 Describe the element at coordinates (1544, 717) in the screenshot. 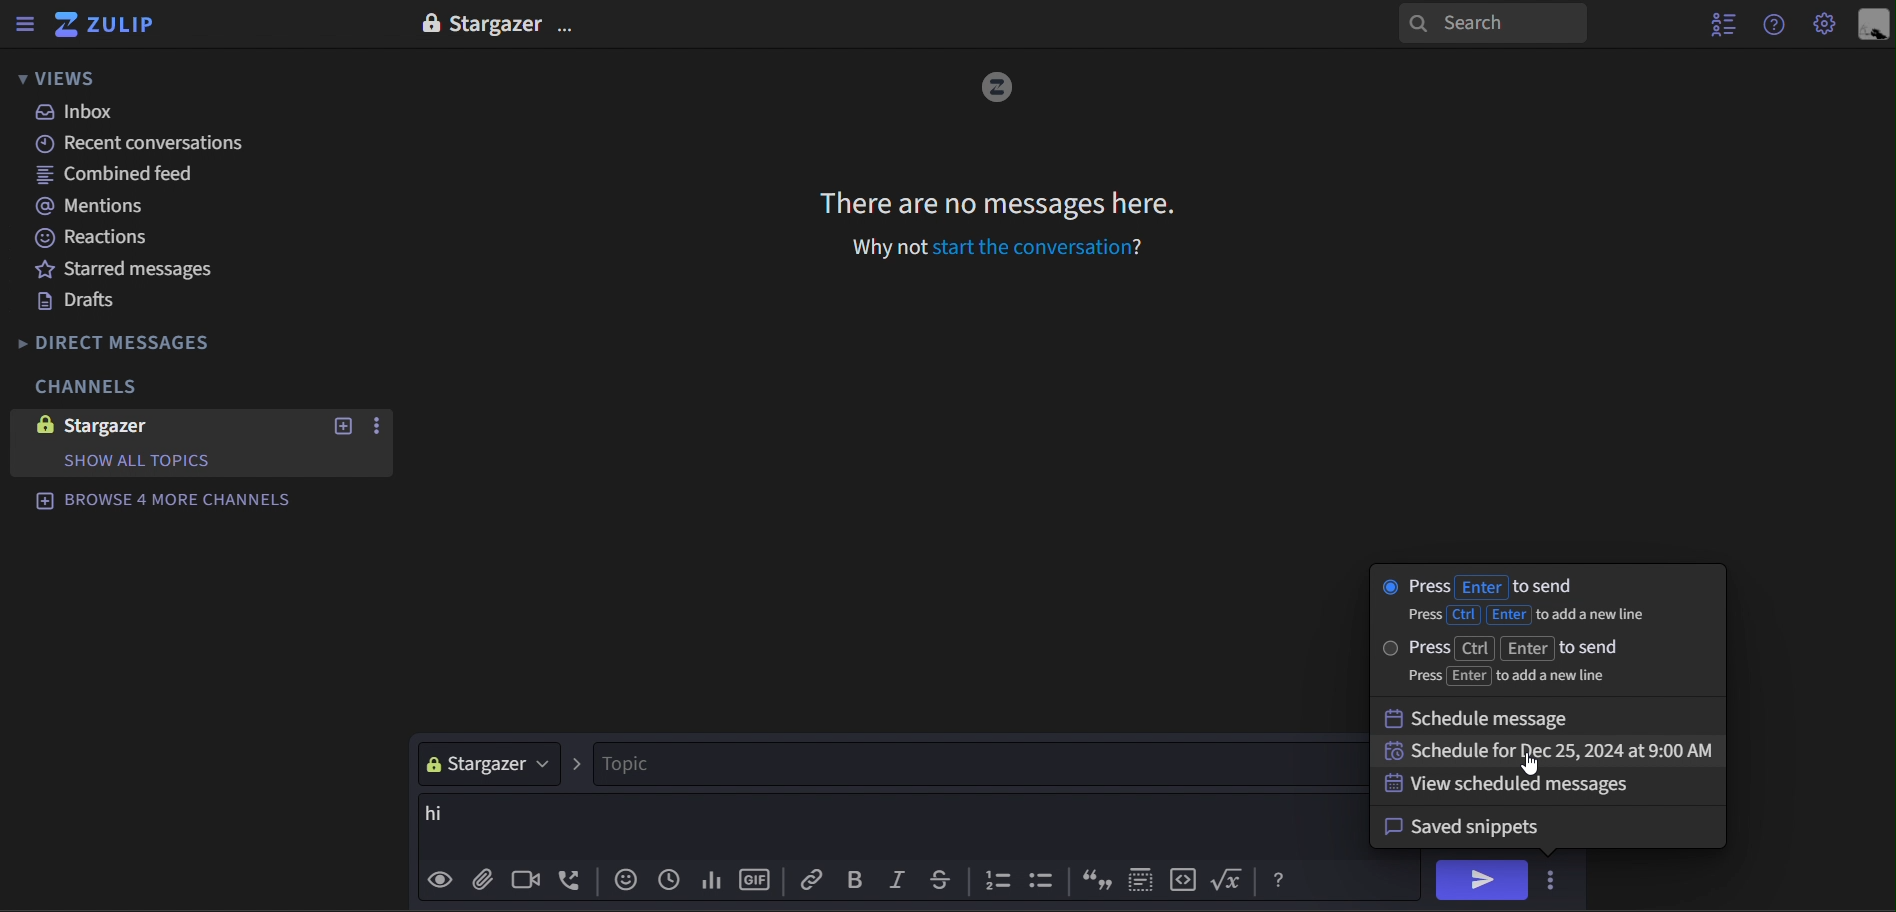

I see `schedule message` at that location.